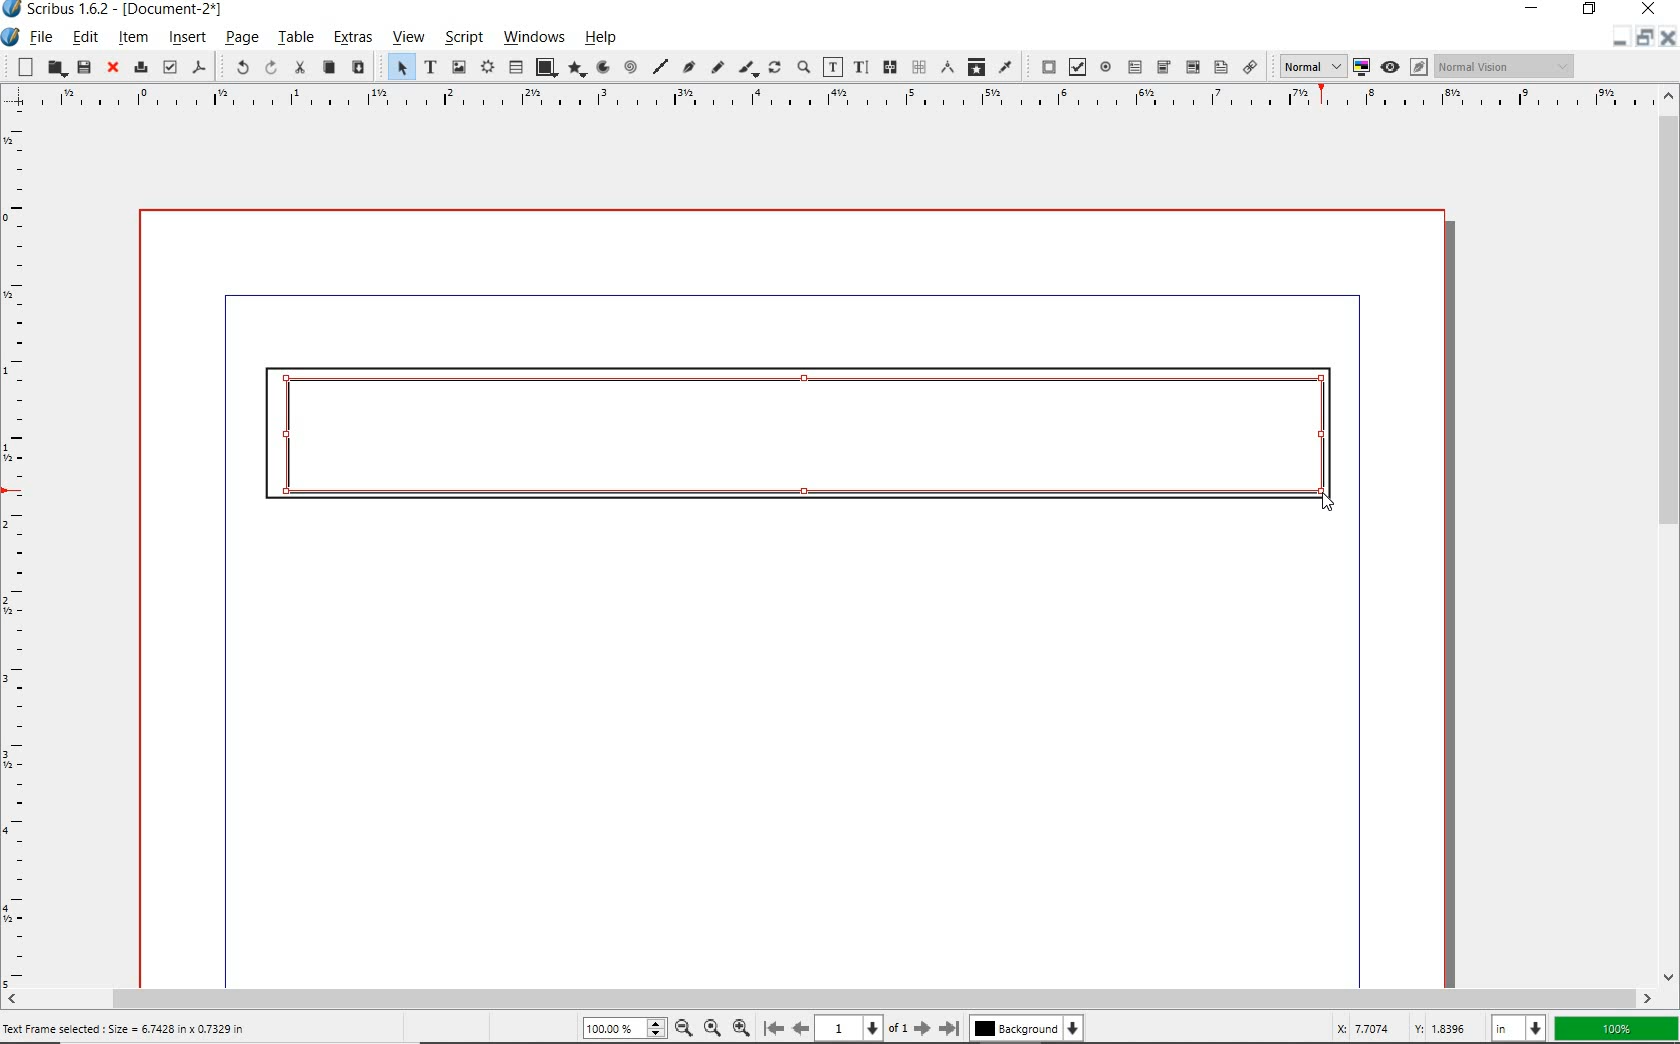  Describe the element at coordinates (976, 66) in the screenshot. I see `copy item properties` at that location.